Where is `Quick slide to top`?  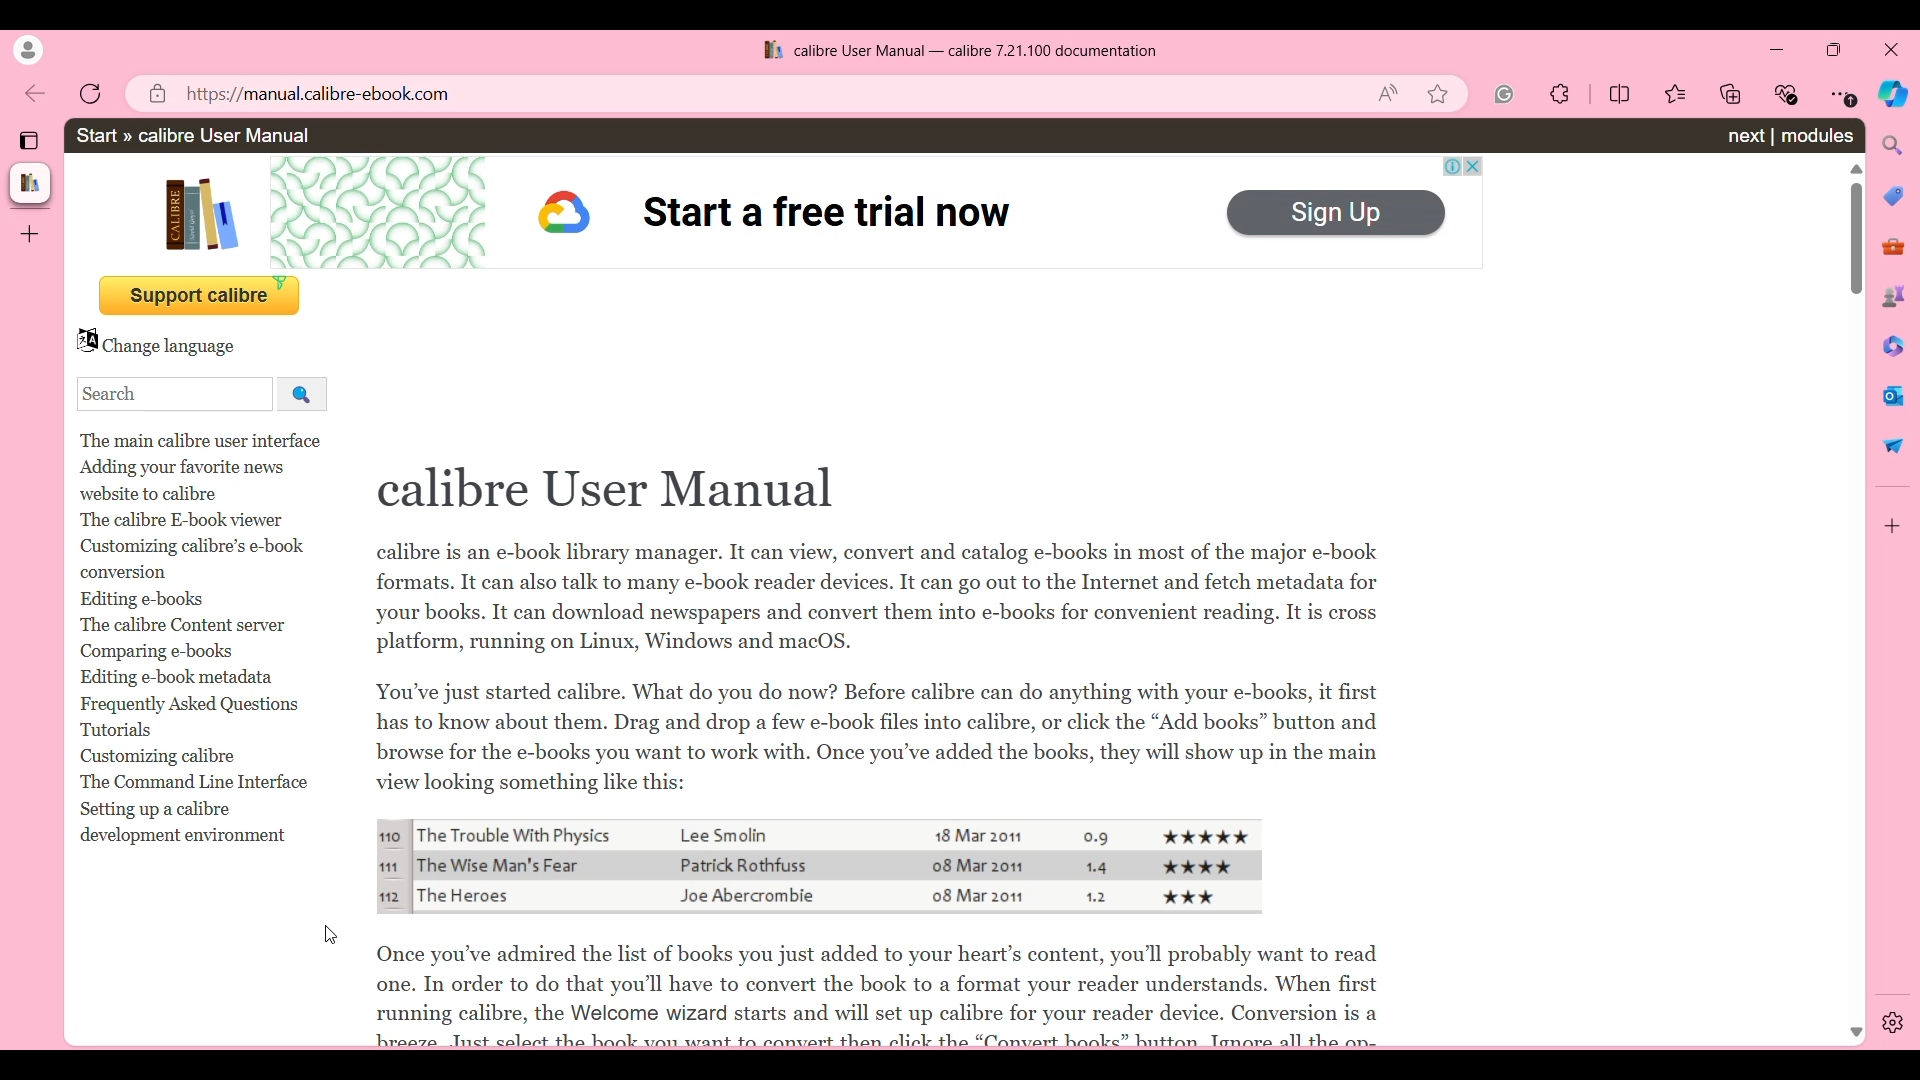 Quick slide to top is located at coordinates (1857, 168).